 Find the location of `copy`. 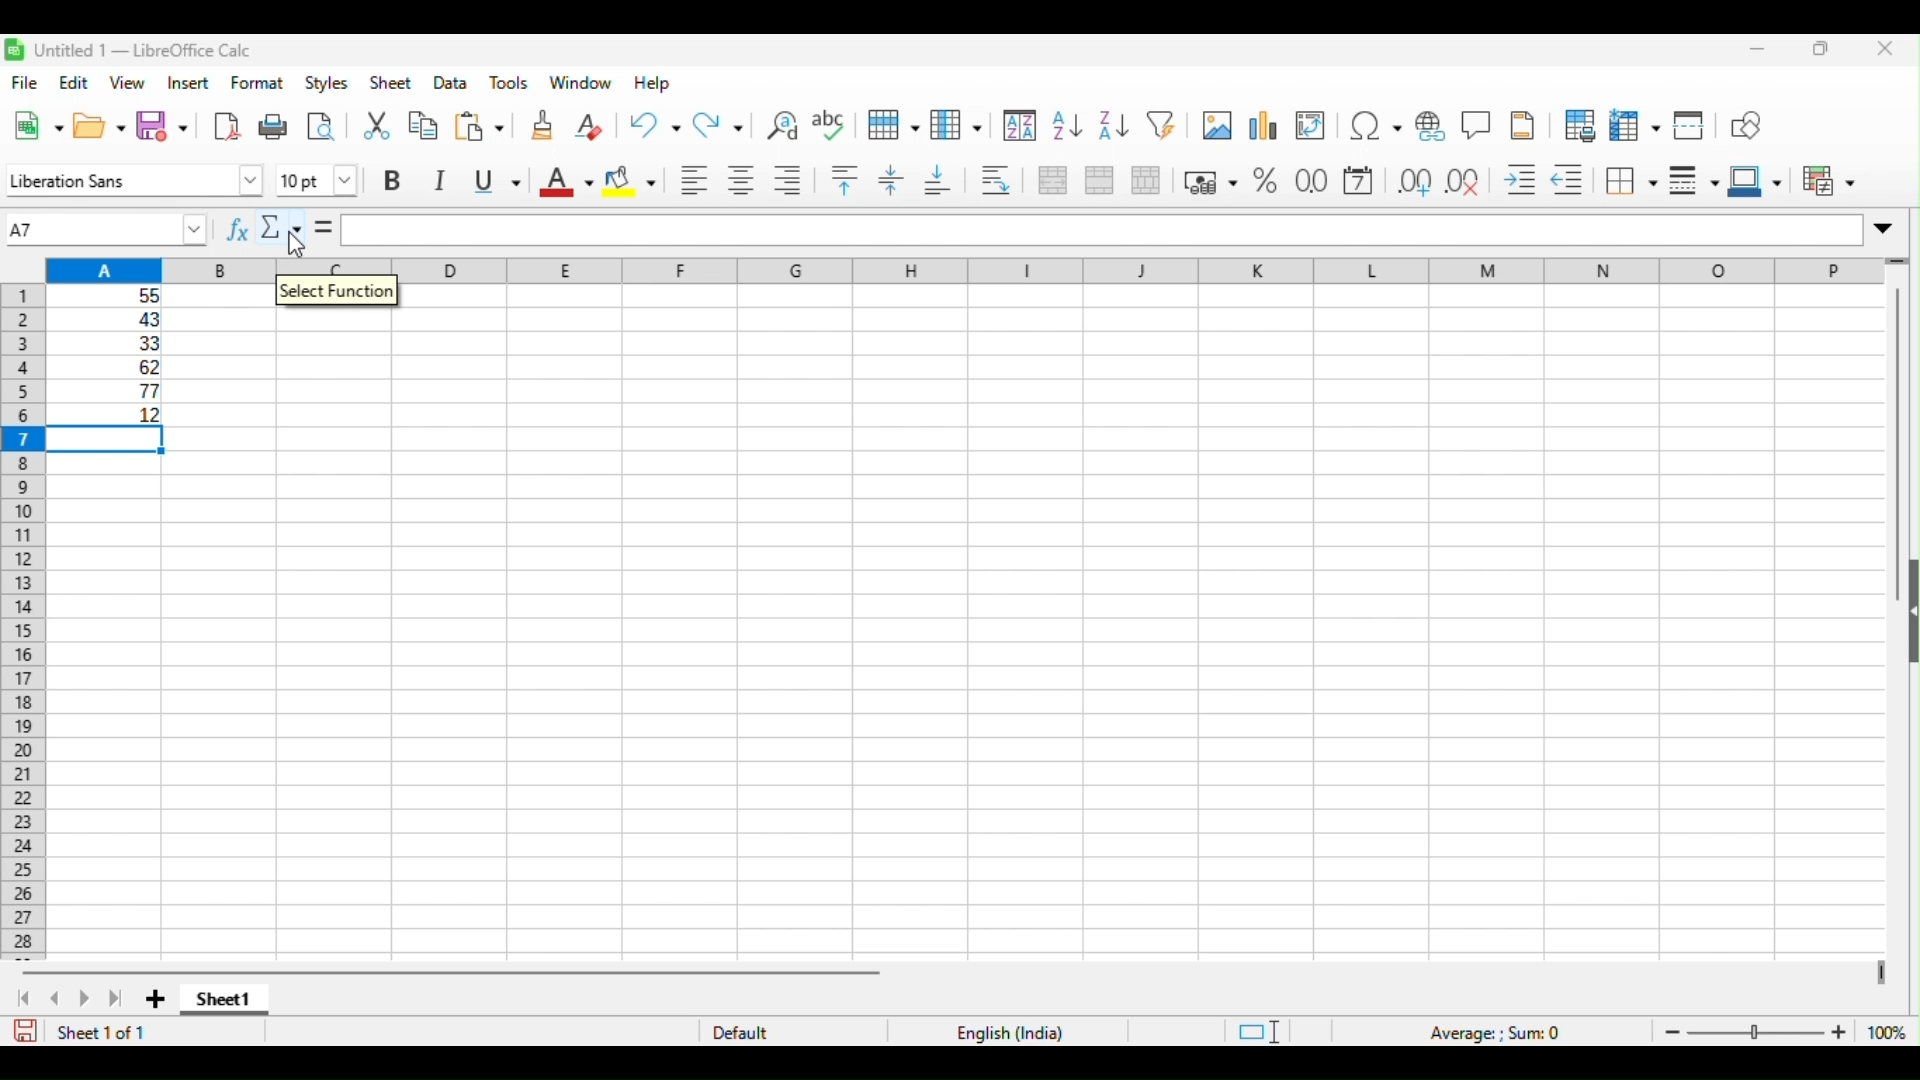

copy is located at coordinates (422, 127).